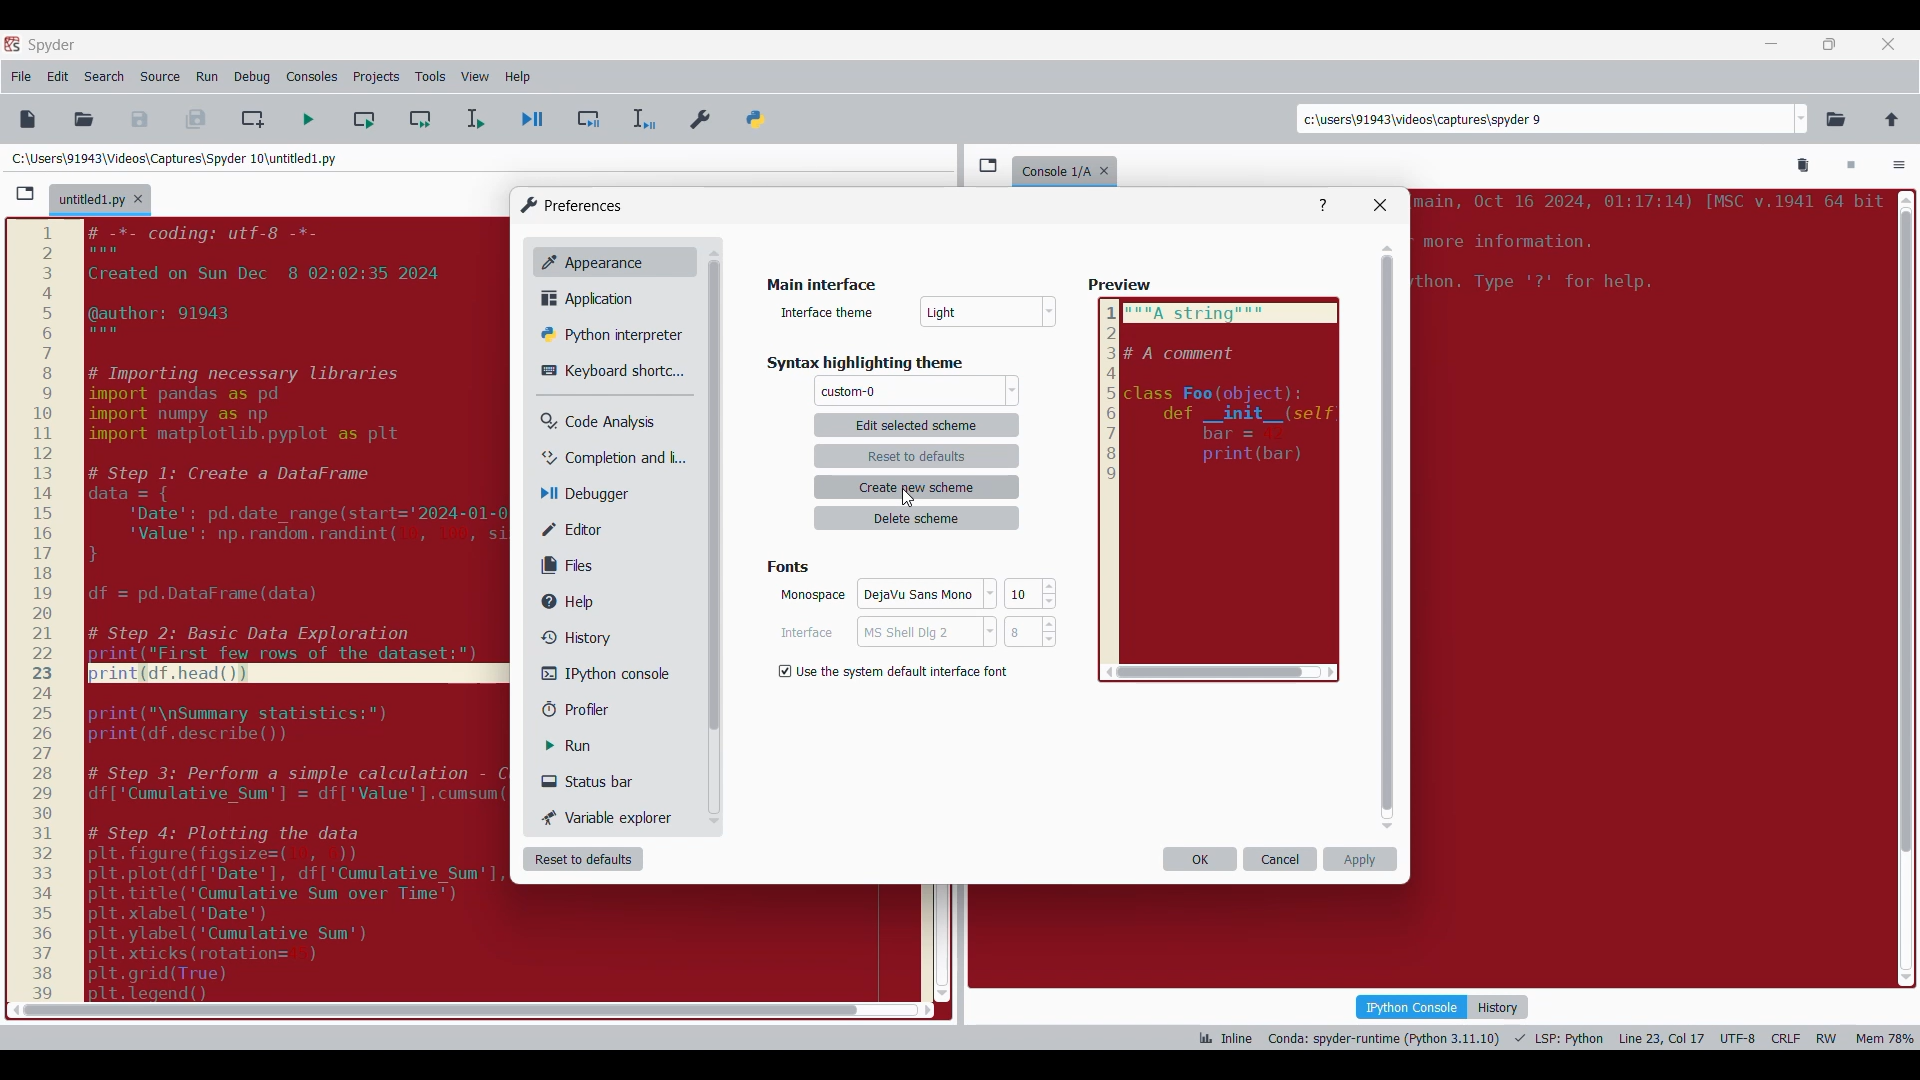  I want to click on Tools menu, so click(430, 77).